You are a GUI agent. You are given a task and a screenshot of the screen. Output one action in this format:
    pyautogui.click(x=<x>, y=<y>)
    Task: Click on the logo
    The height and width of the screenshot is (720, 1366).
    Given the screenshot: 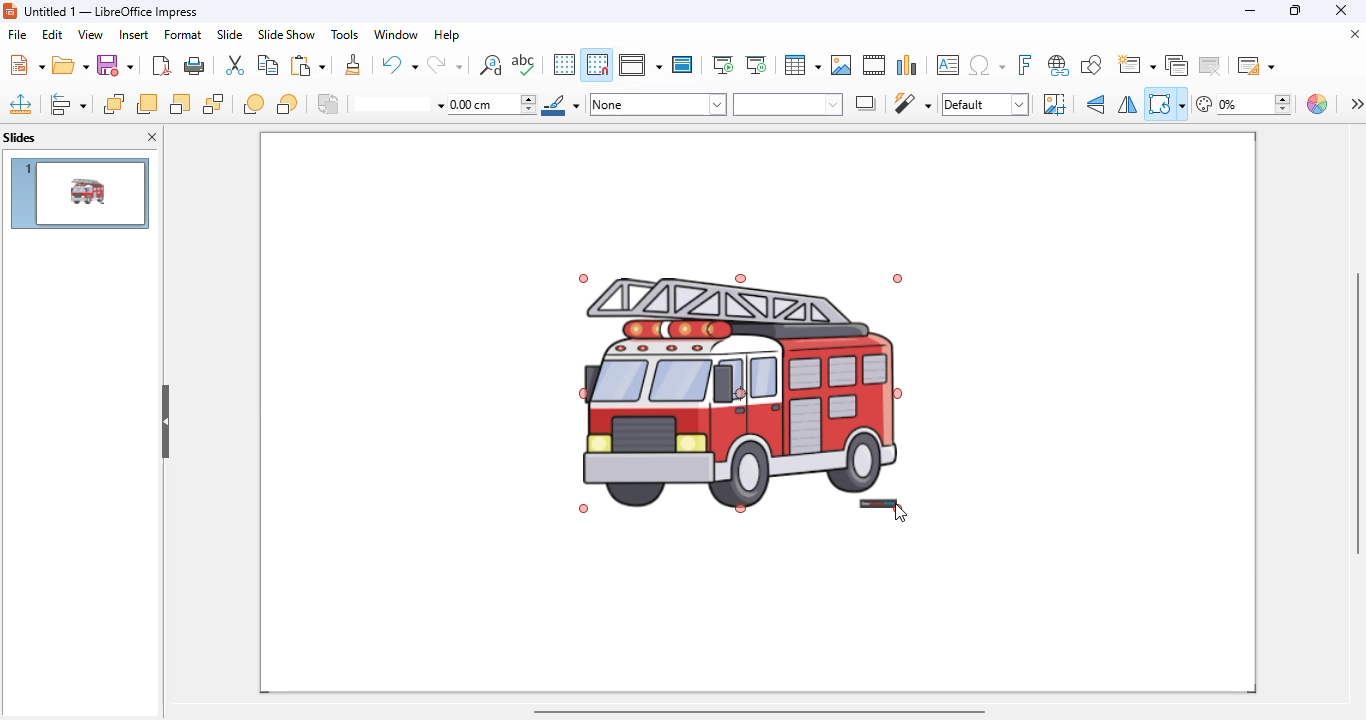 What is the action you would take?
    pyautogui.click(x=10, y=10)
    